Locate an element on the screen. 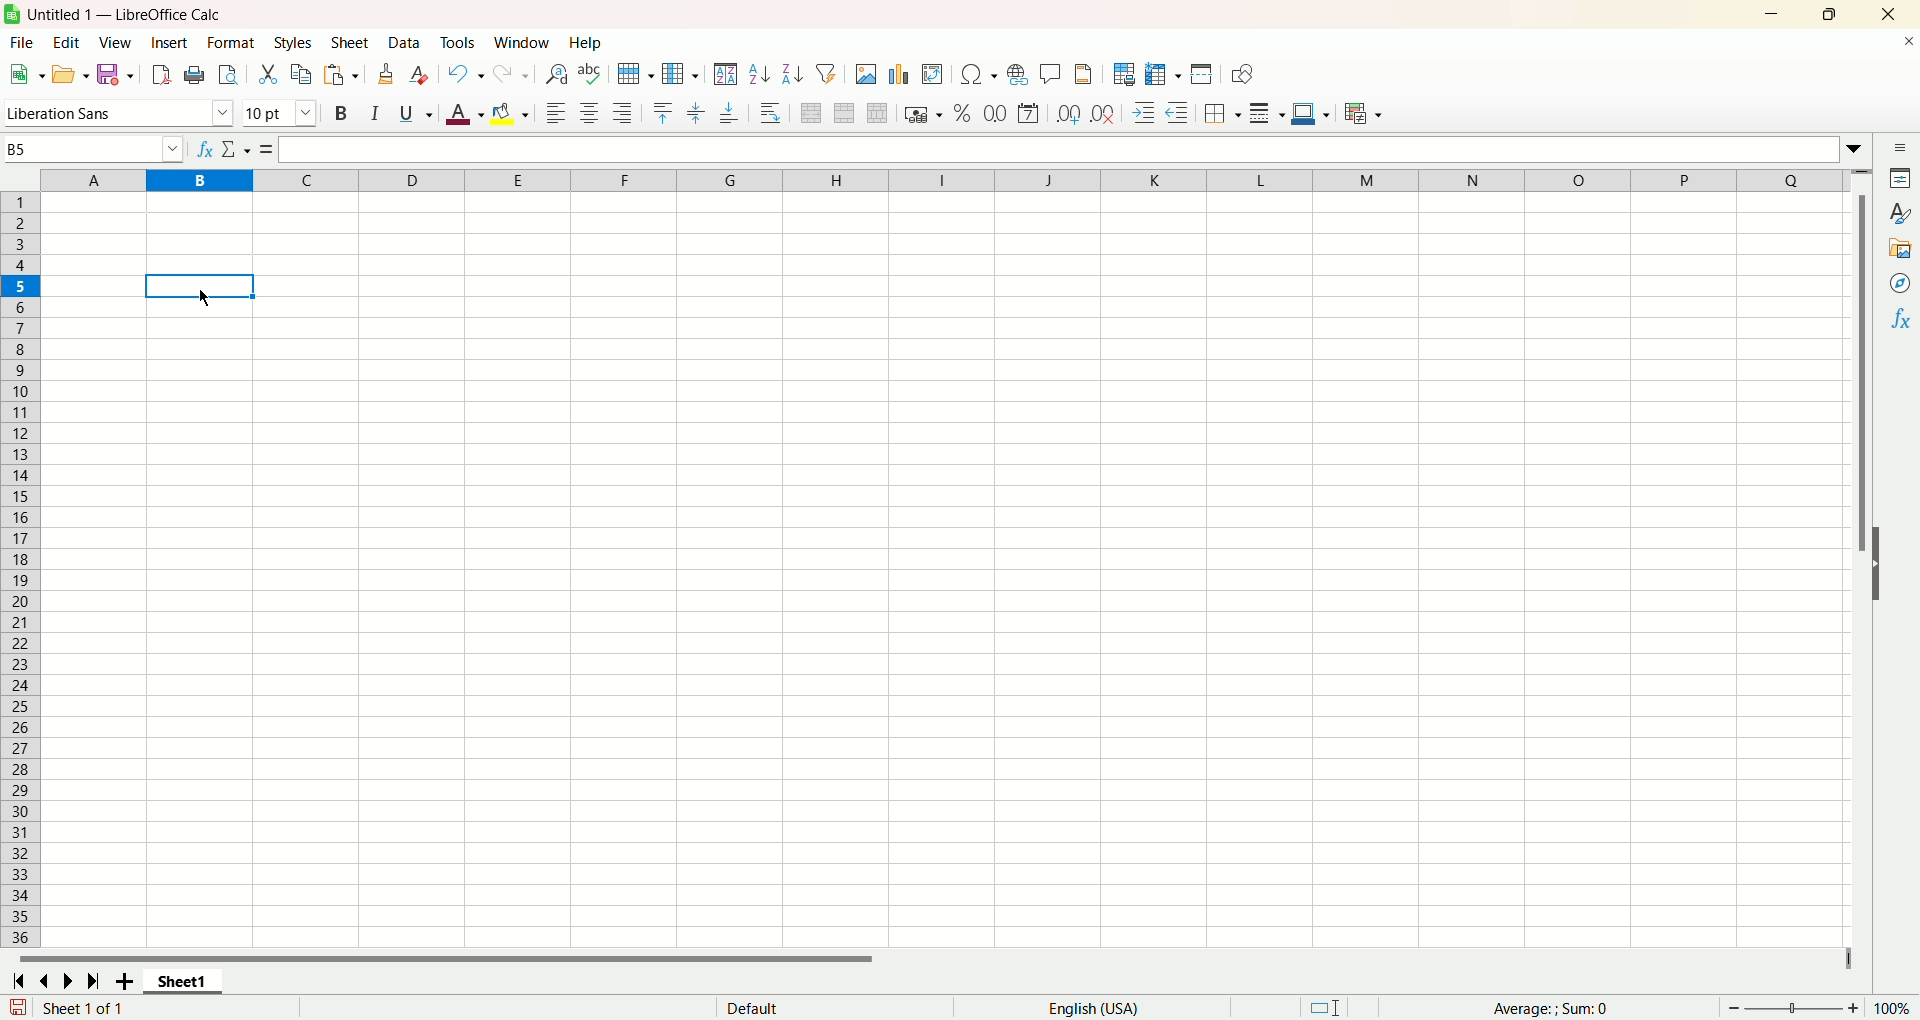  format is located at coordinates (231, 42).